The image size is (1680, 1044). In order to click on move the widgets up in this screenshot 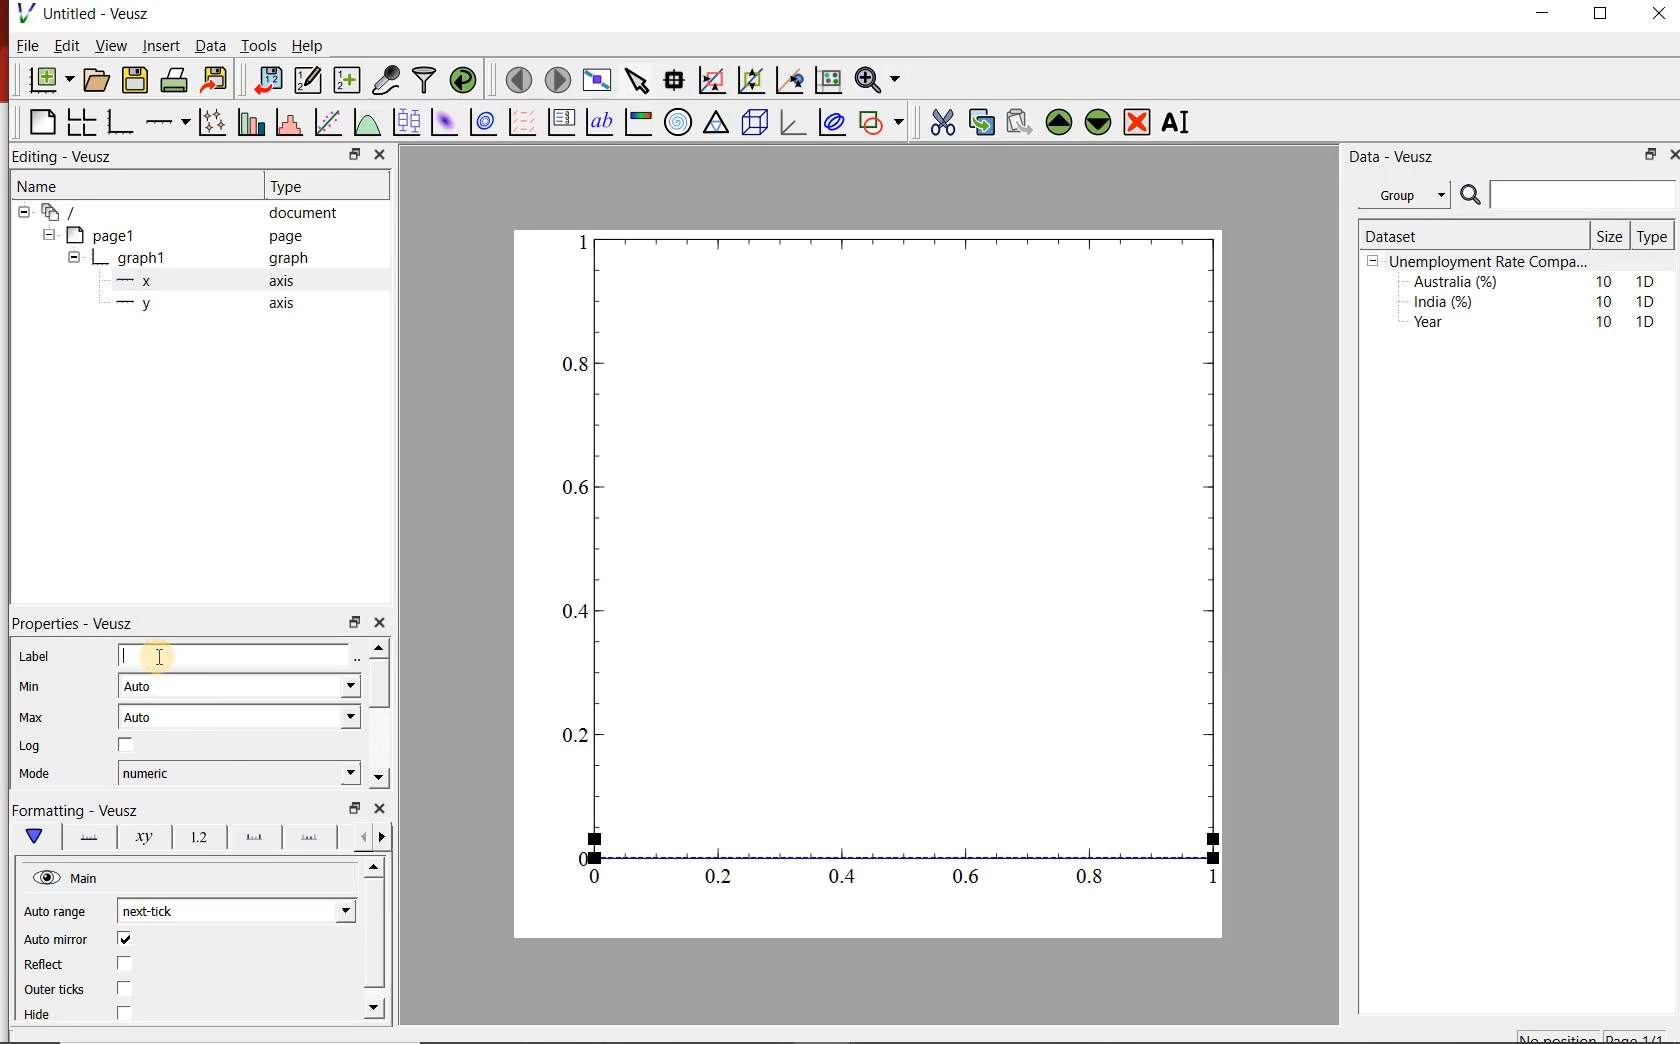, I will do `click(1059, 122)`.